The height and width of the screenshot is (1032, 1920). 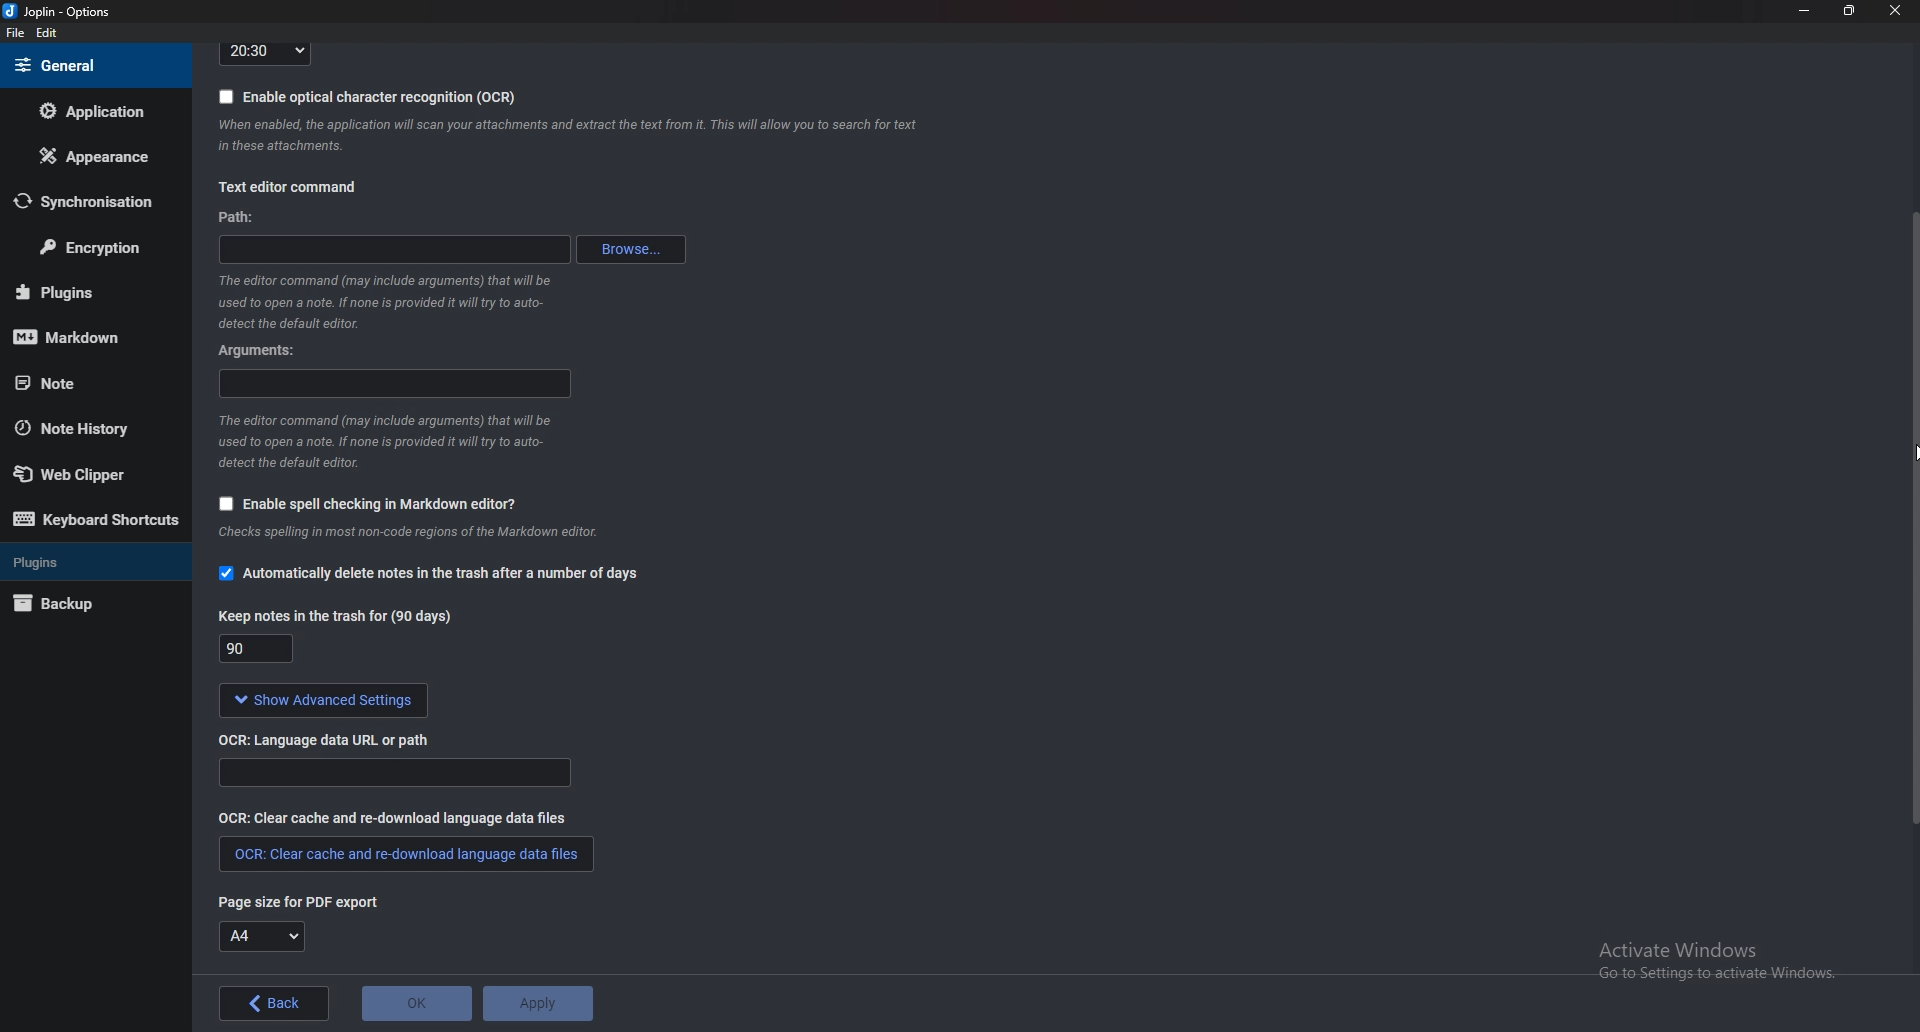 I want to click on back, so click(x=277, y=1003).